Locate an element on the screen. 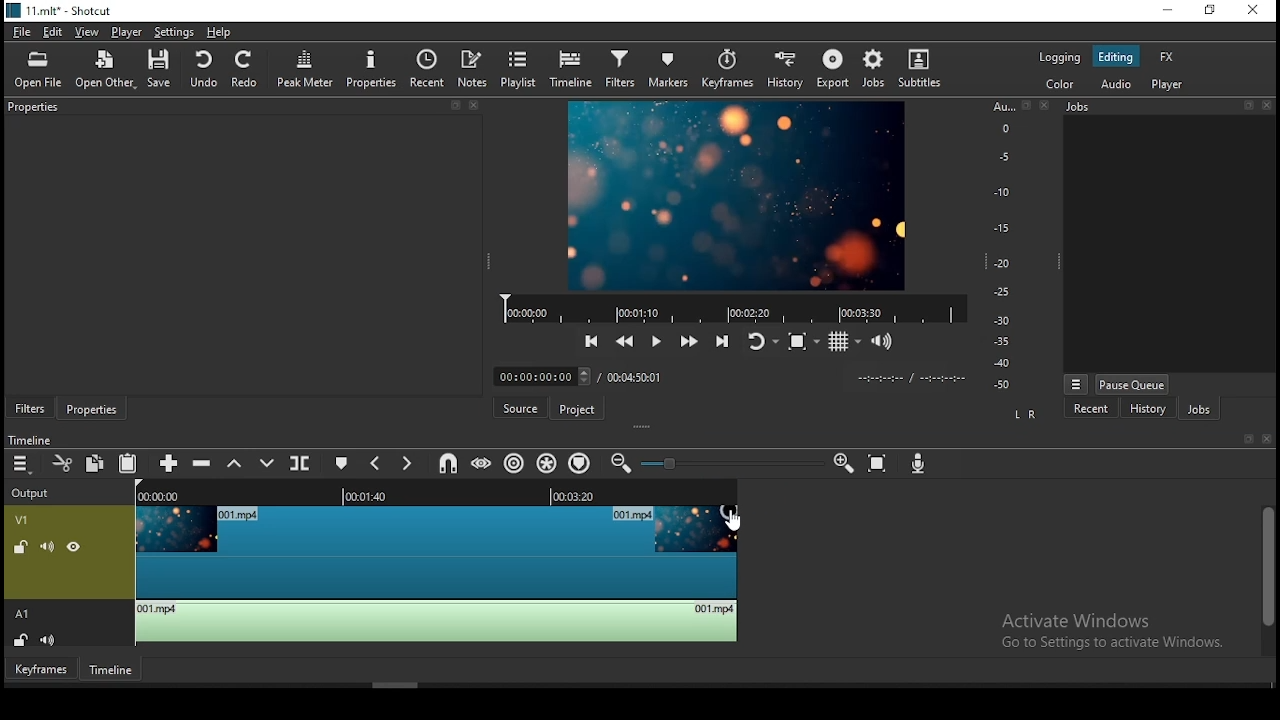 Image resolution: width=1280 pixels, height=720 pixels. markers is located at coordinates (670, 67).